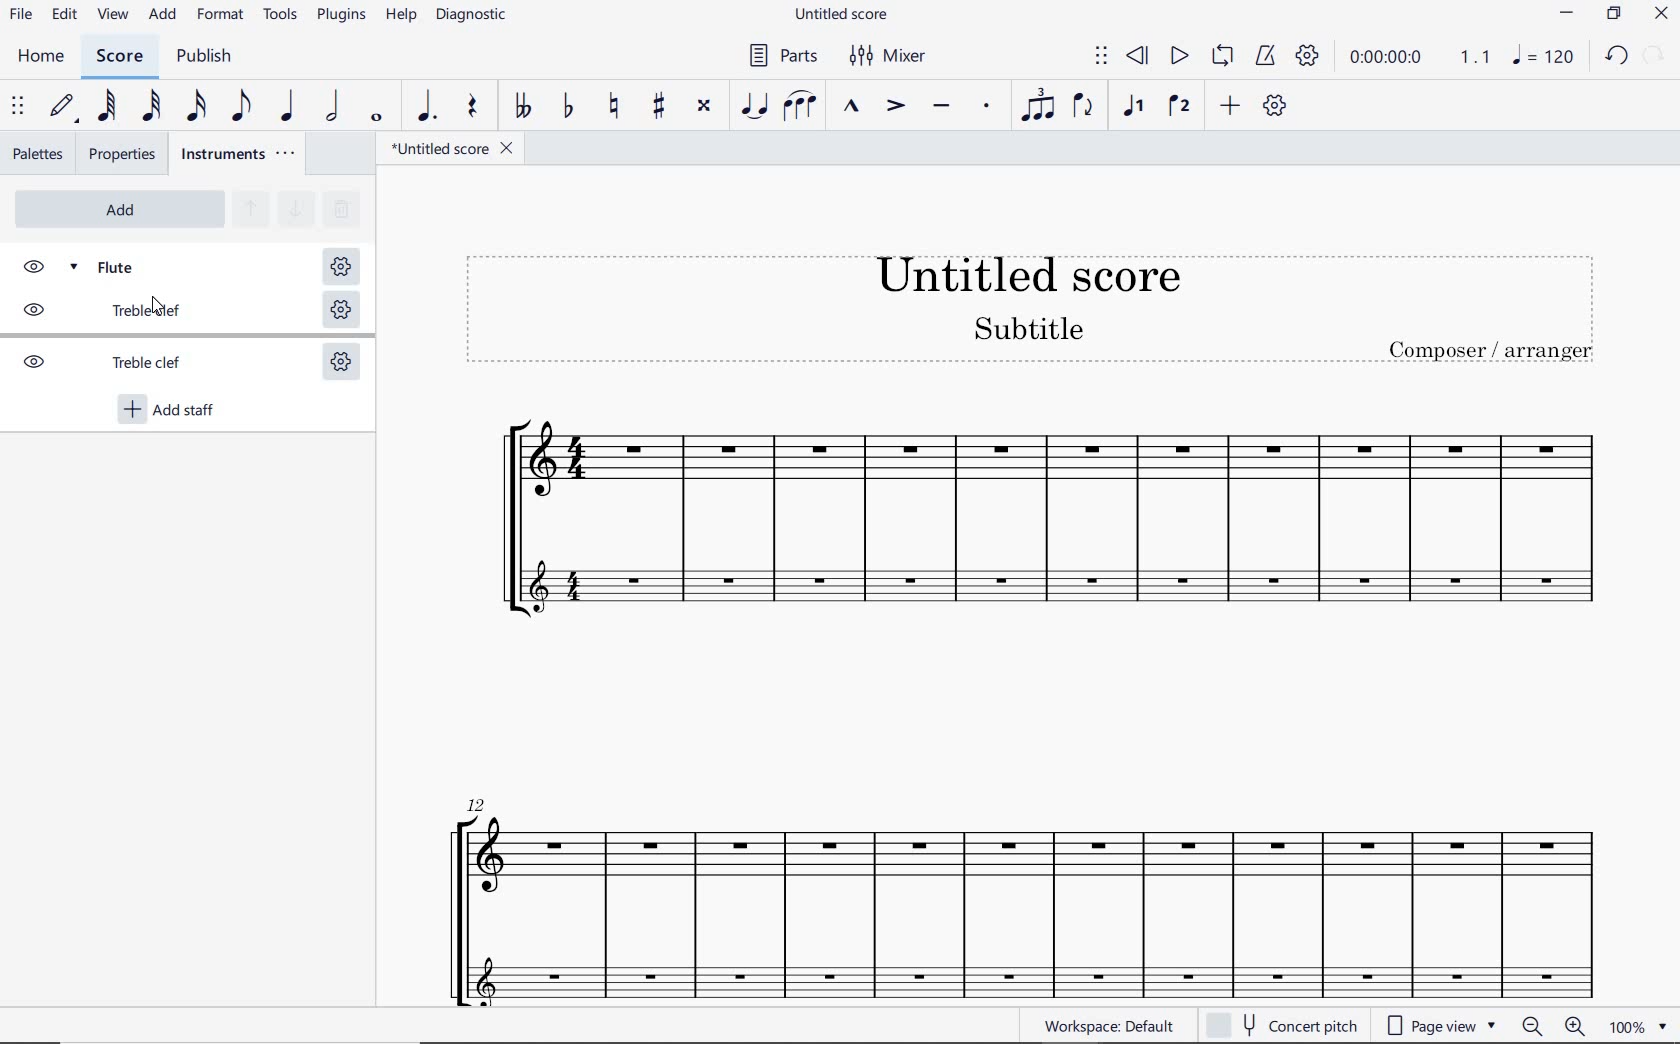 This screenshot has width=1680, height=1044. What do you see at coordinates (851, 107) in the screenshot?
I see `MARCATO` at bounding box center [851, 107].